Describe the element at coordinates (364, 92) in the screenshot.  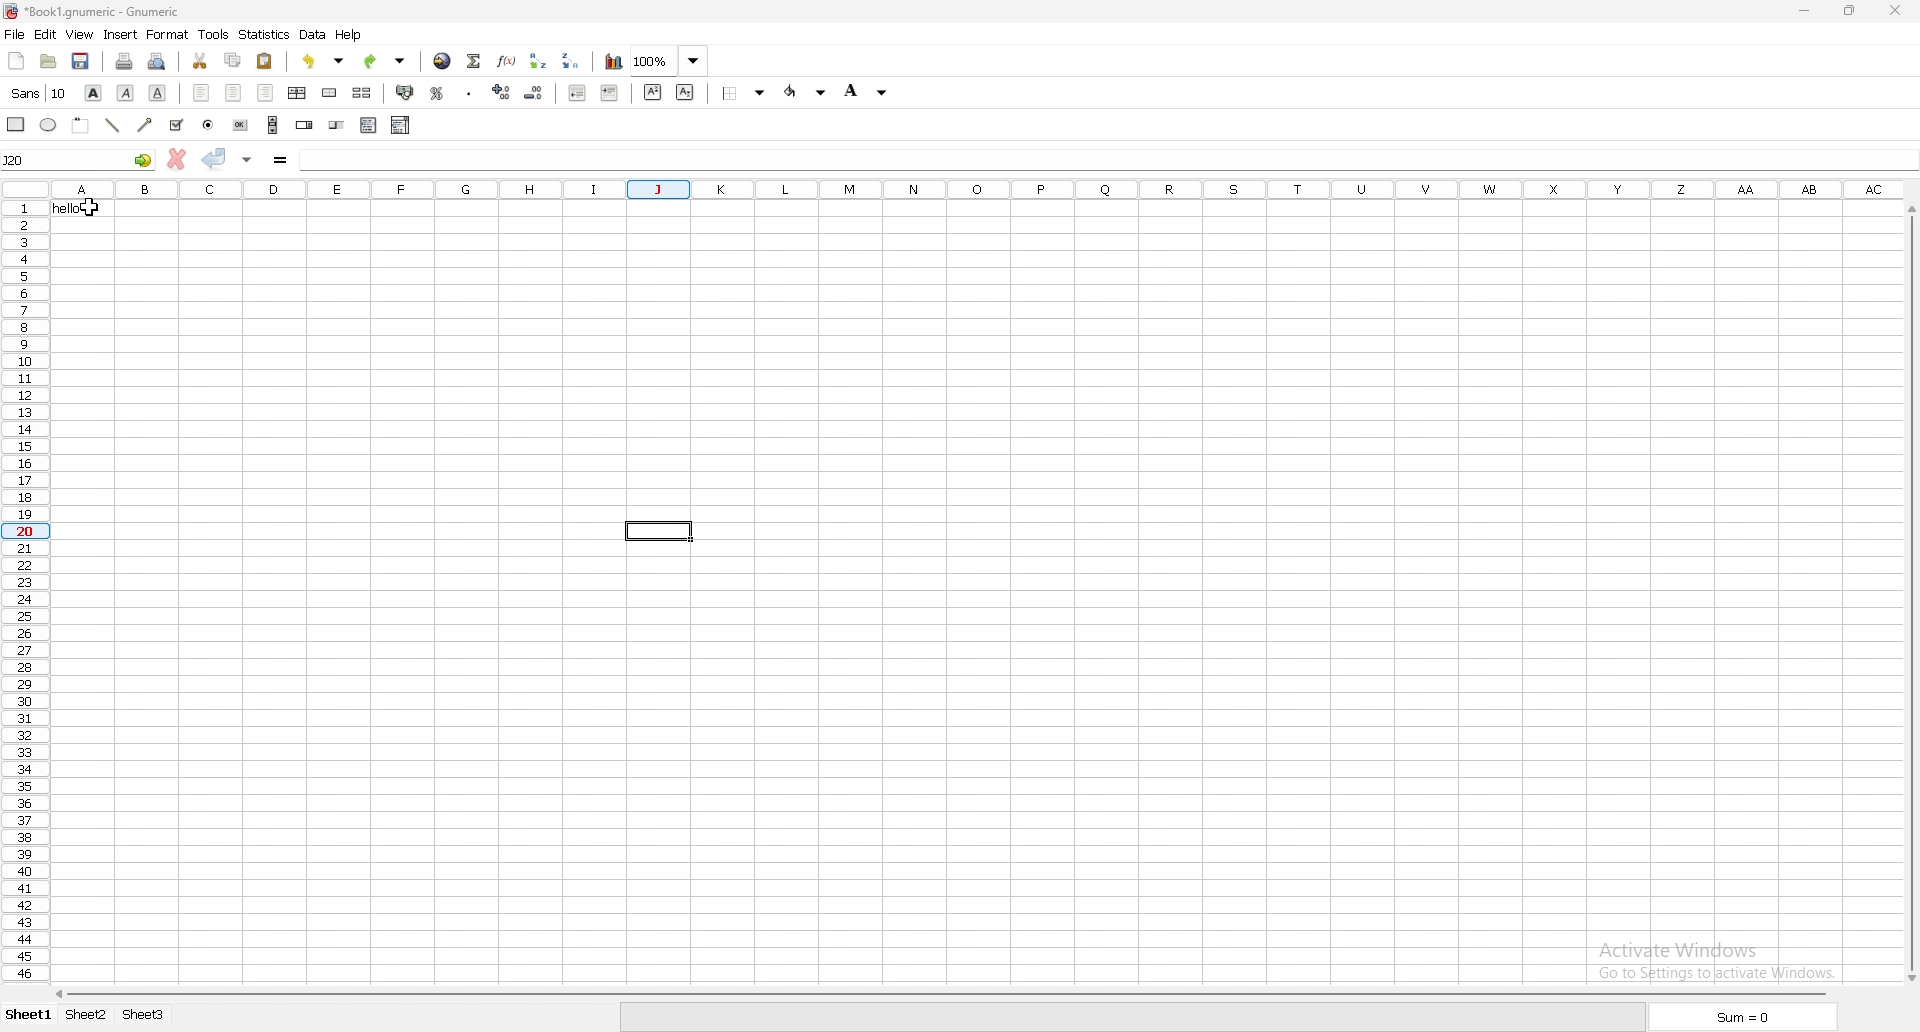
I see `split merged cell` at that location.